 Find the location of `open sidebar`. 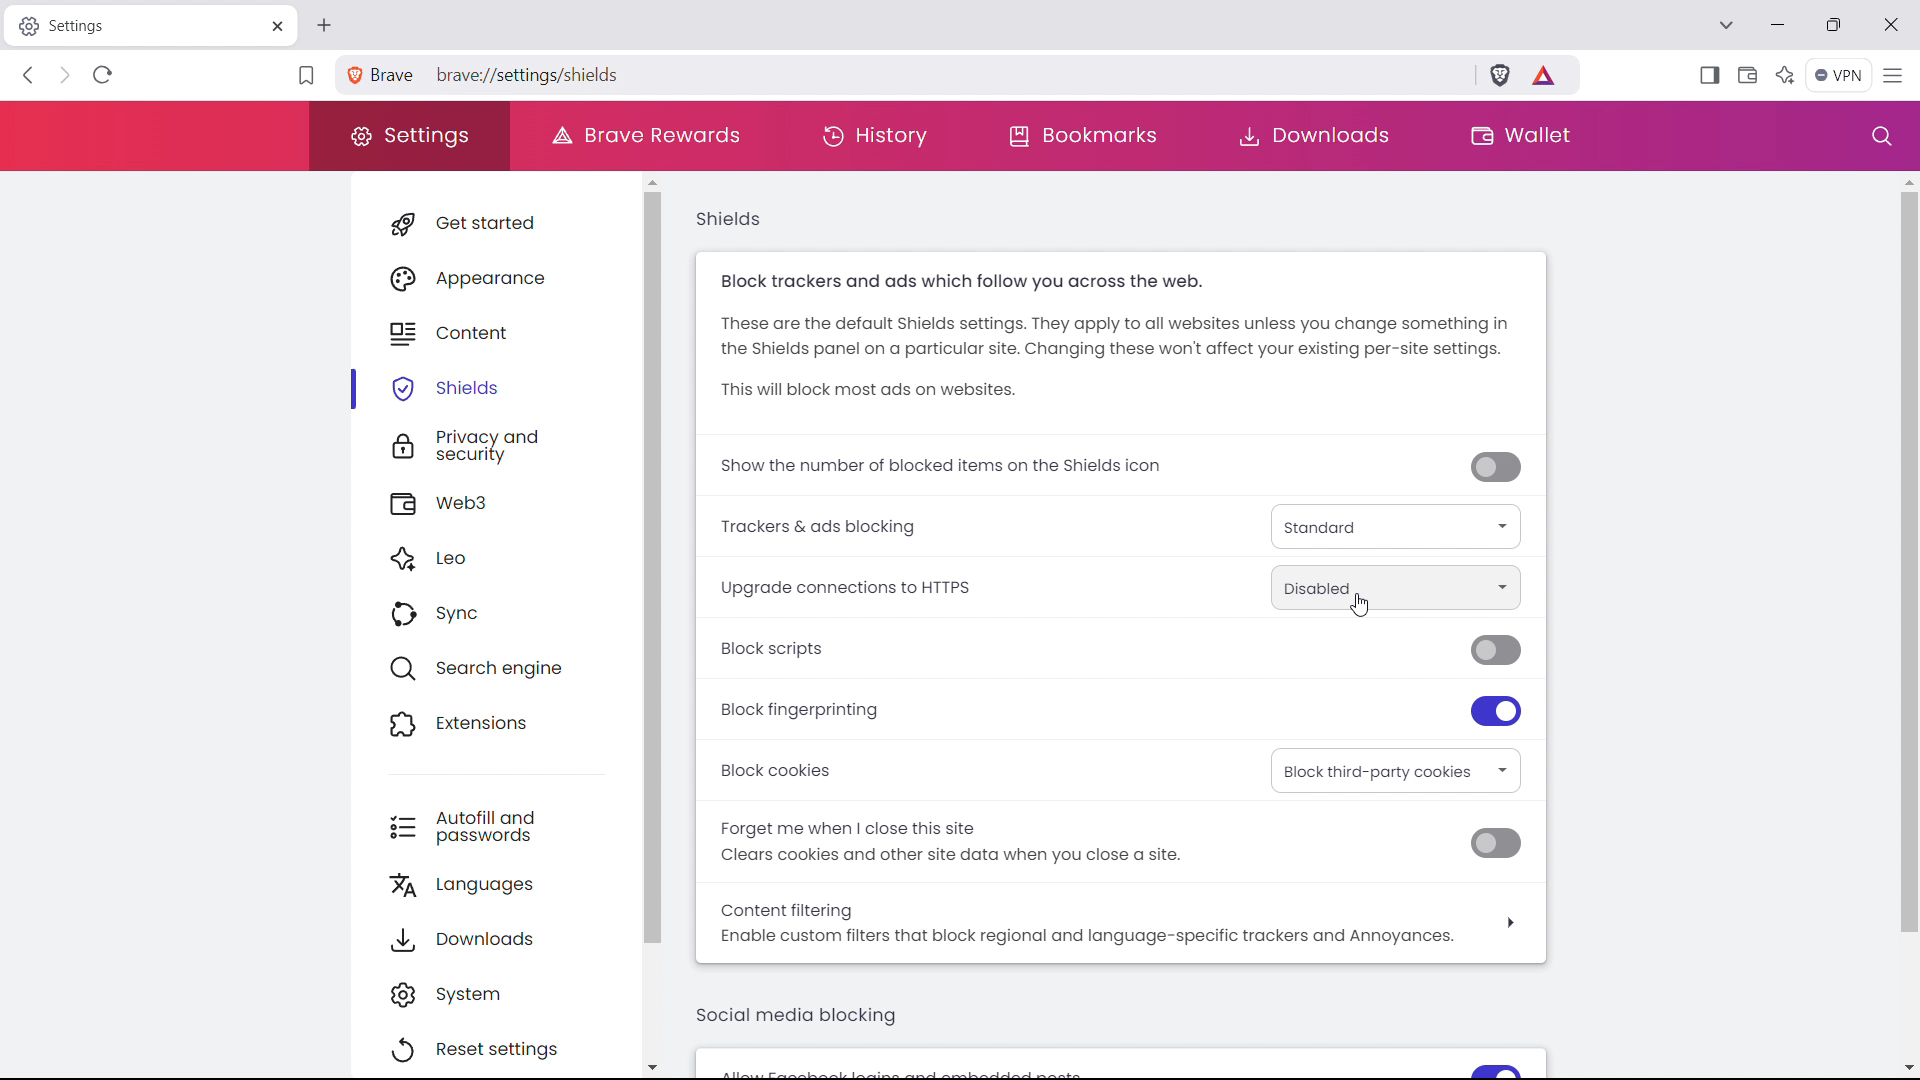

open sidebar is located at coordinates (1709, 75).